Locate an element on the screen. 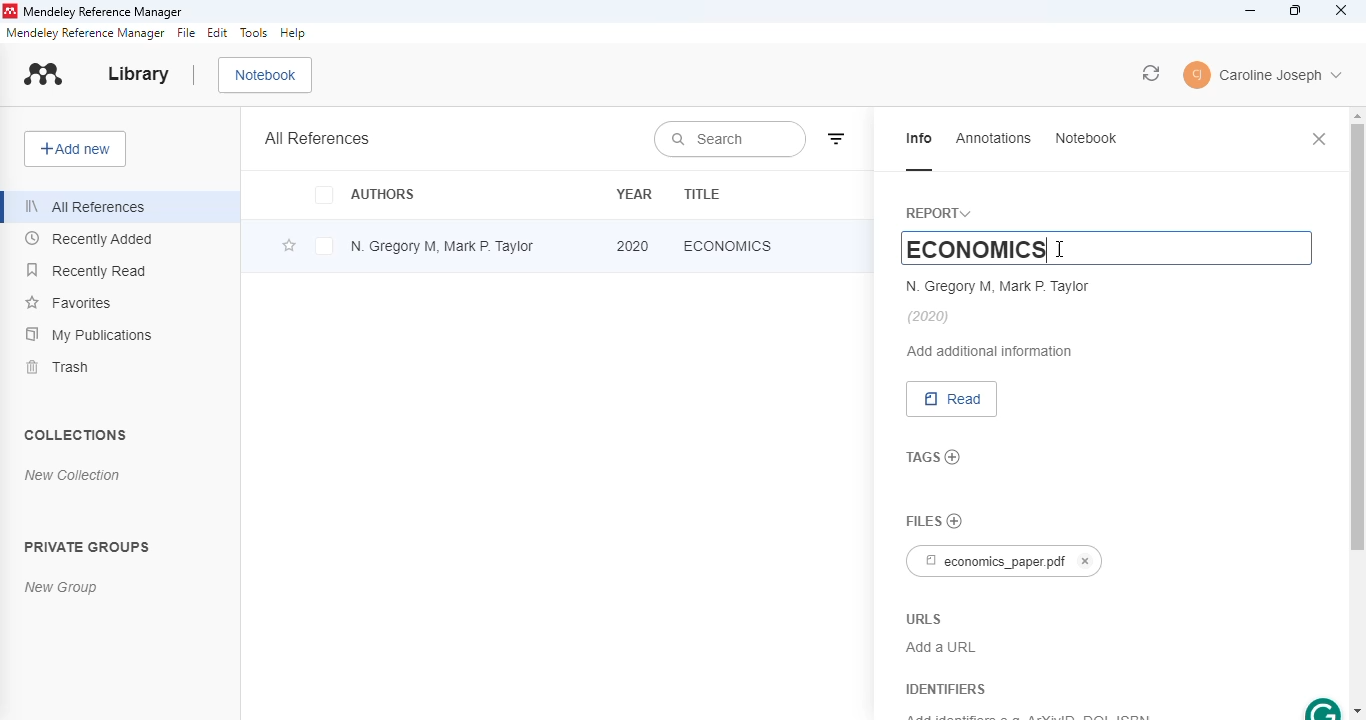  profile is located at coordinates (1264, 75).